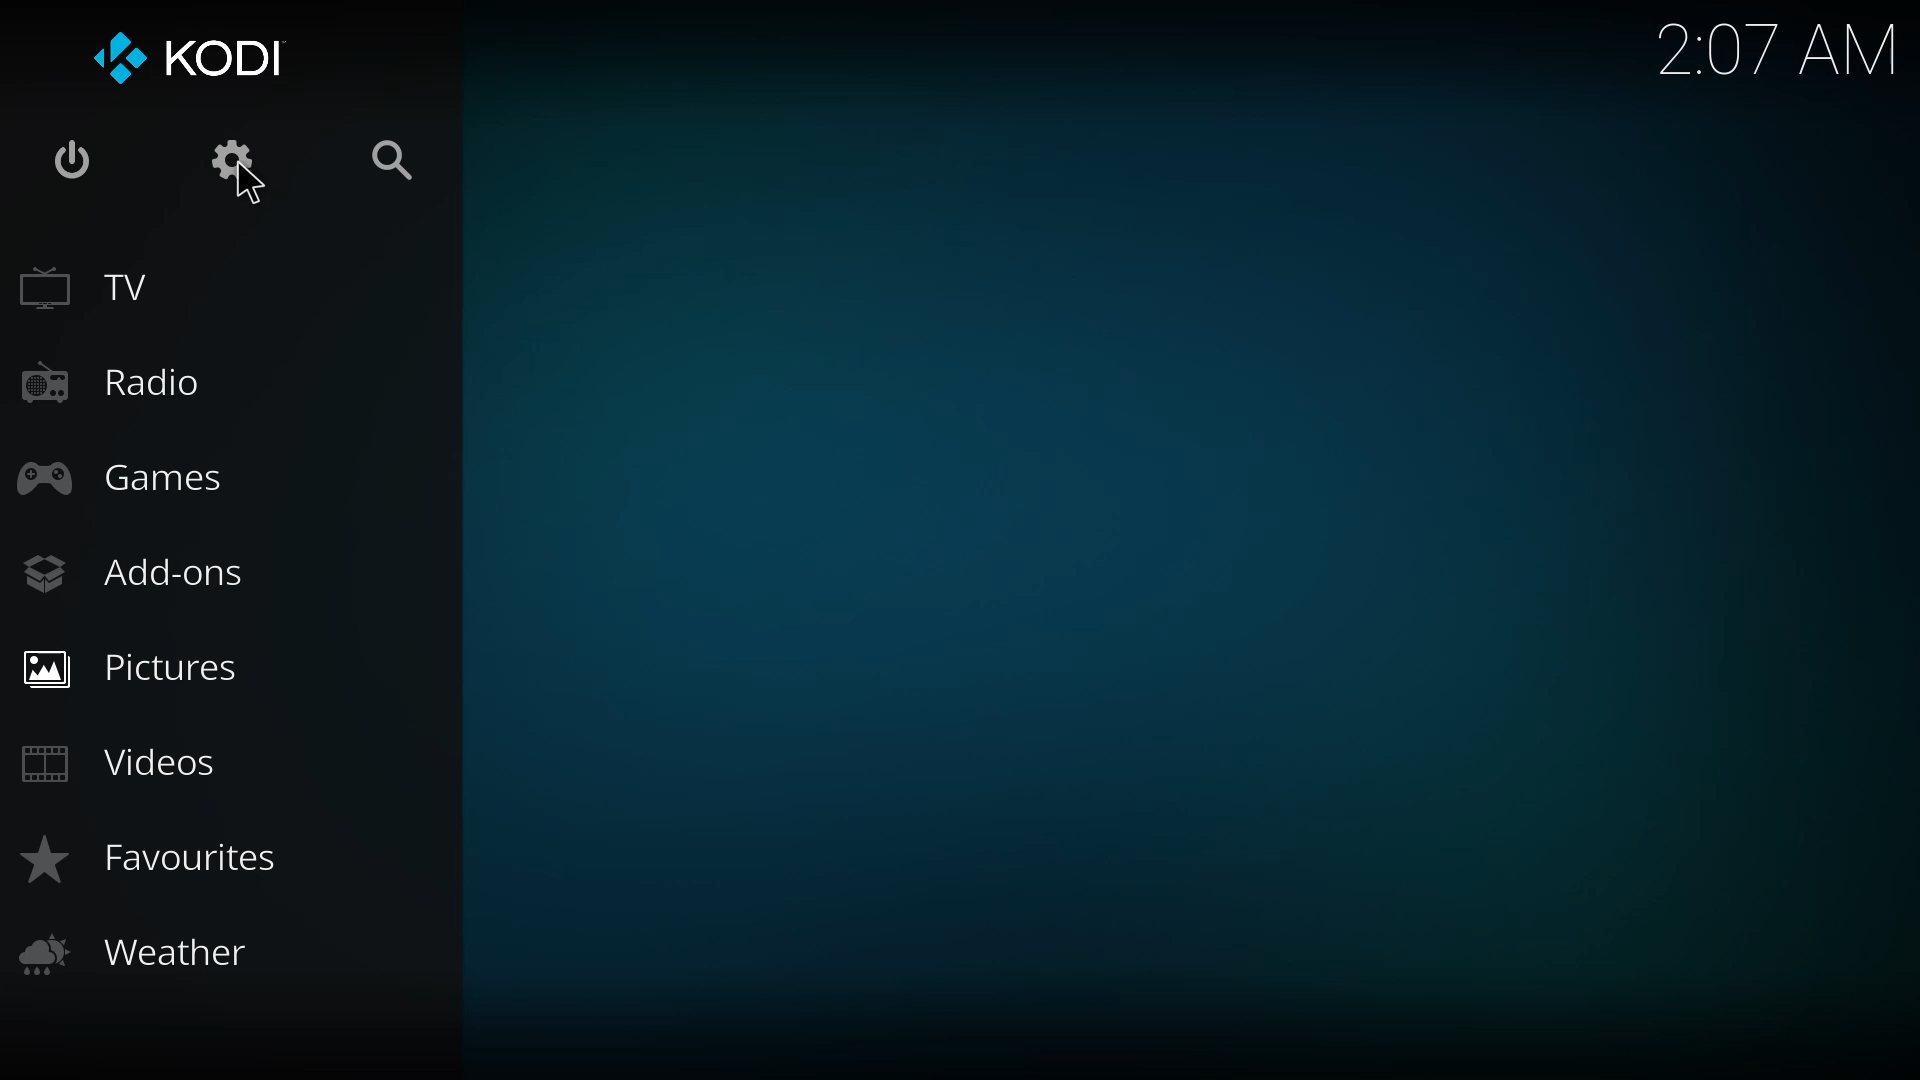  Describe the element at coordinates (1764, 51) in the screenshot. I see `time` at that location.